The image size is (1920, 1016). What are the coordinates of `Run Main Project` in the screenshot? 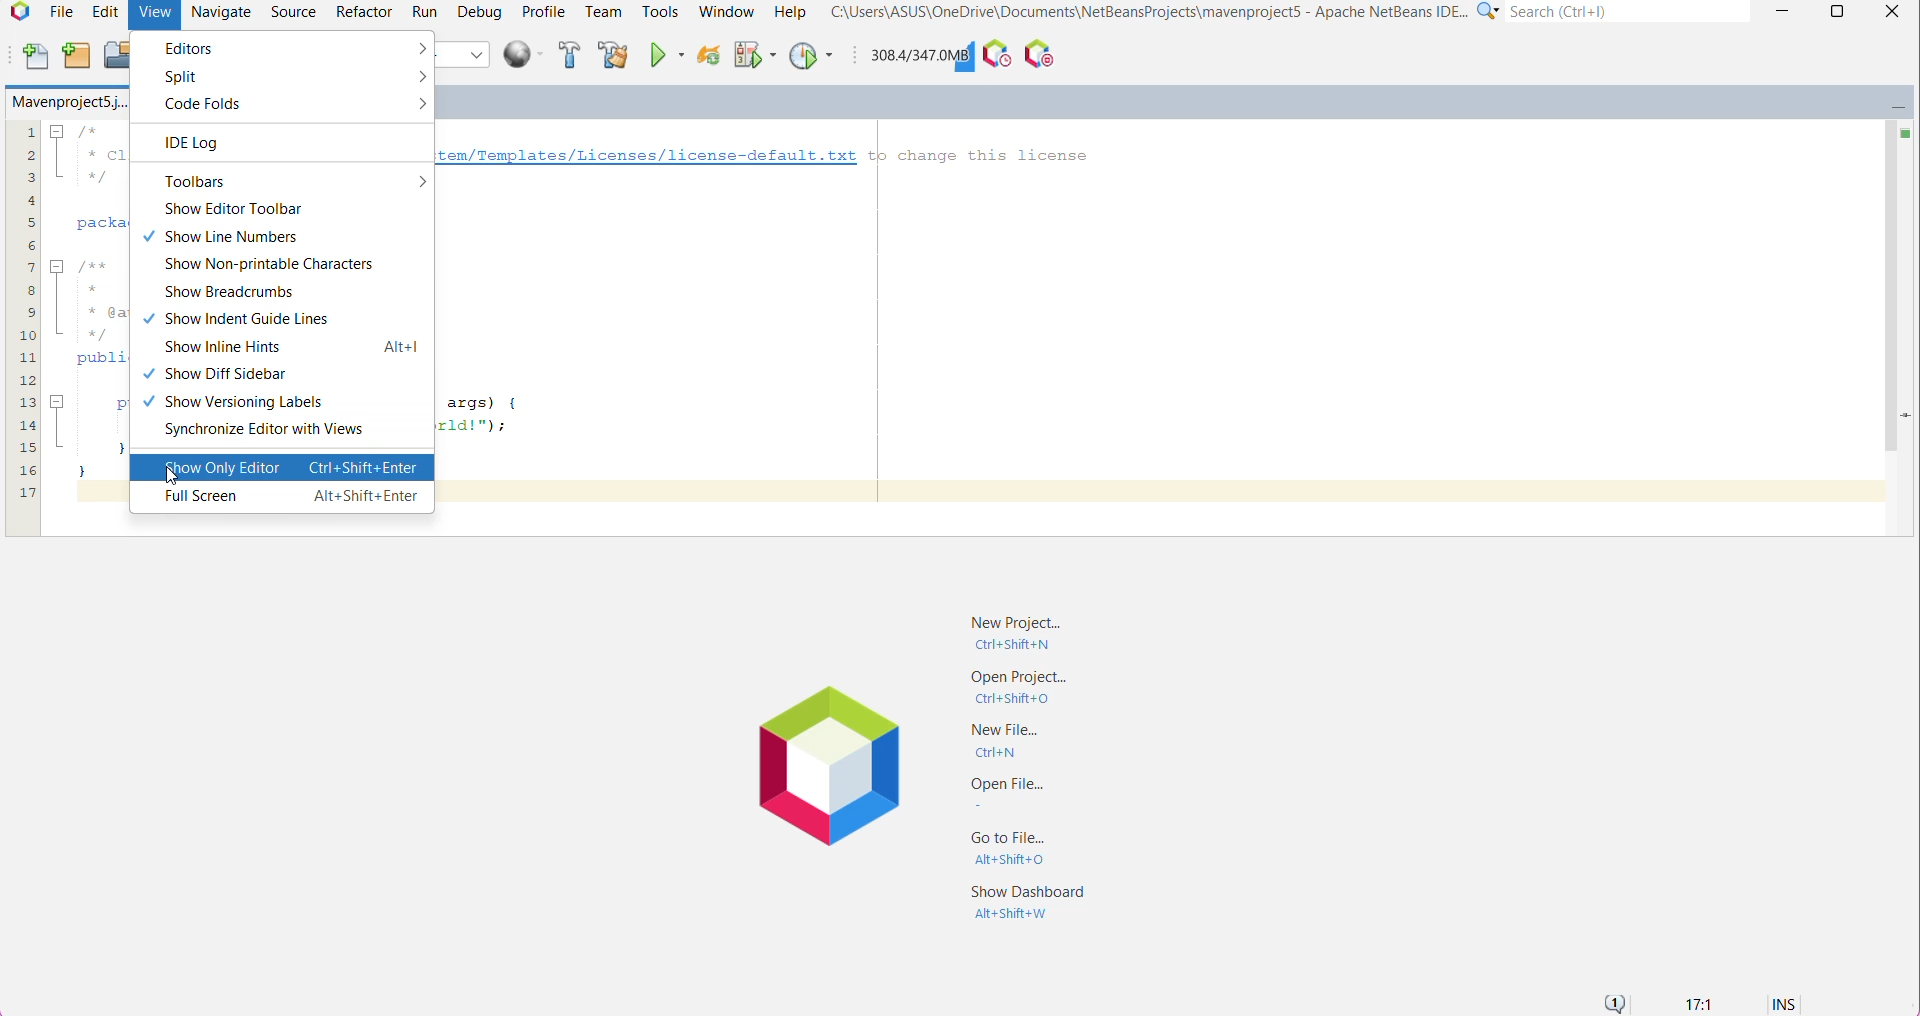 It's located at (668, 56).